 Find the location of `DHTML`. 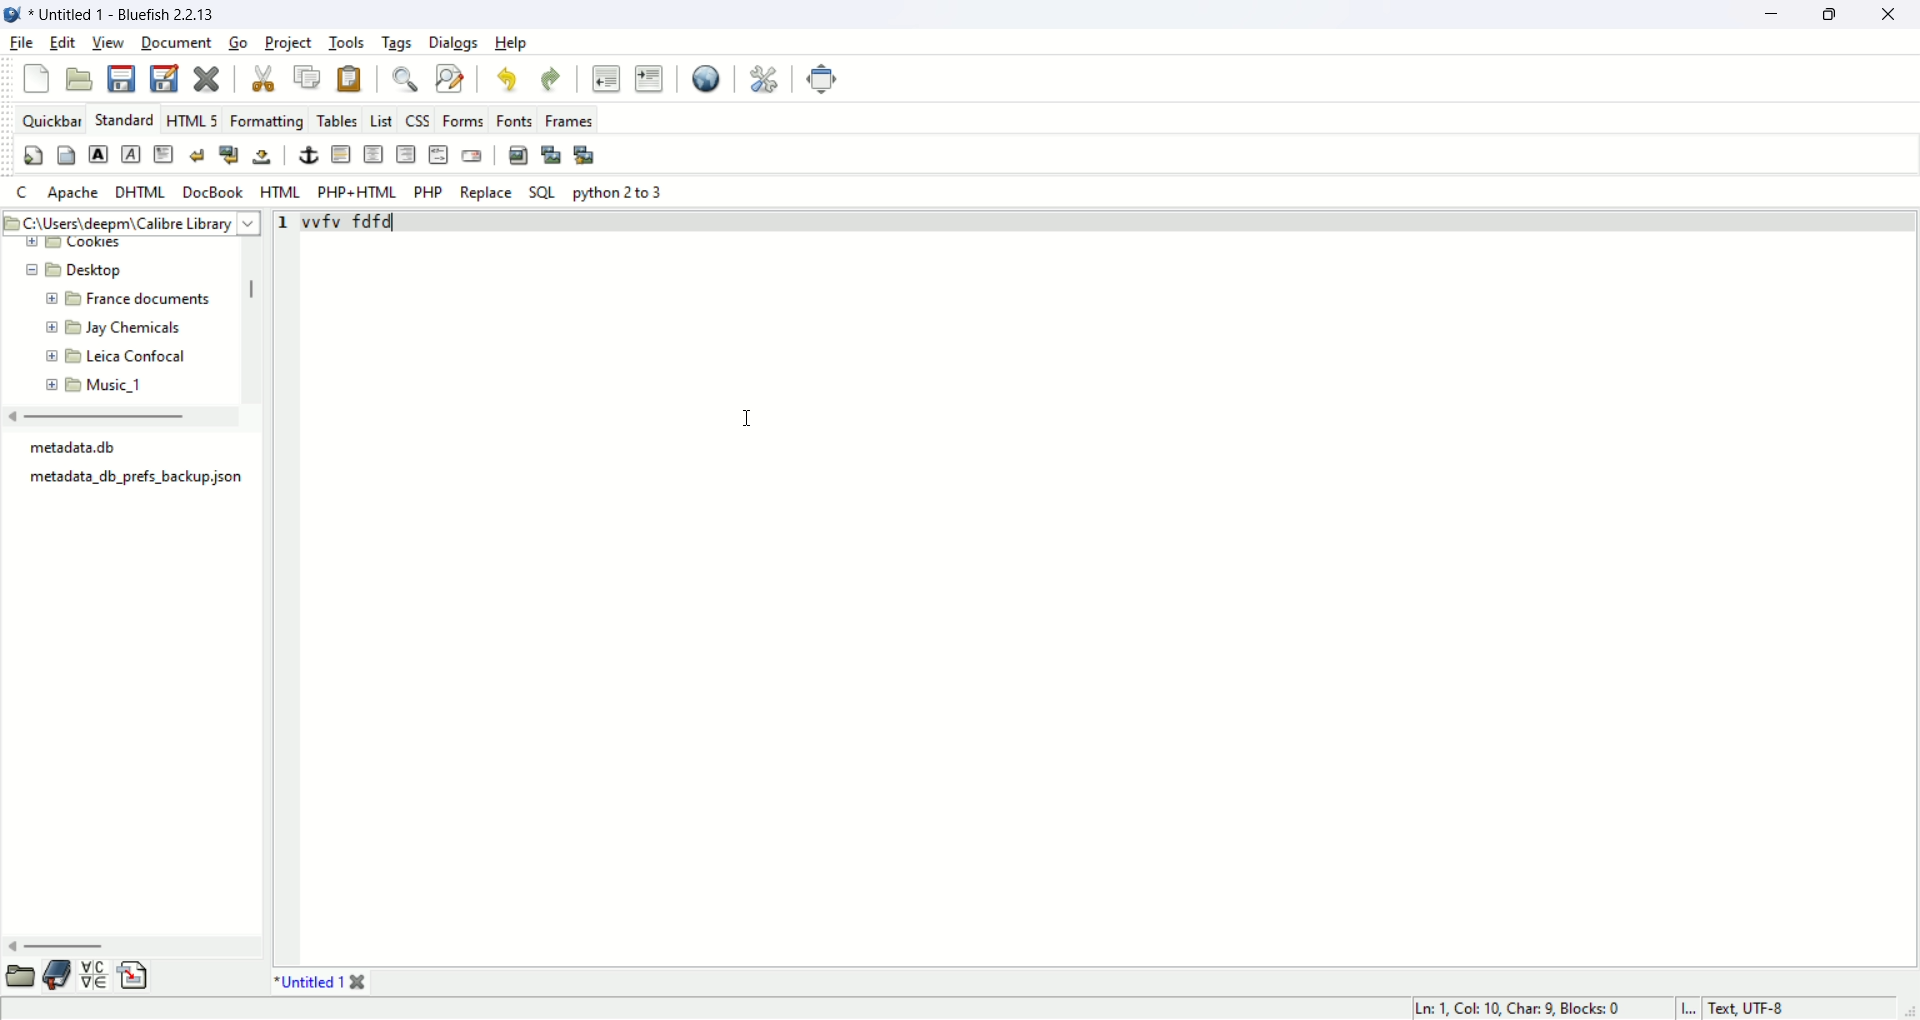

DHTML is located at coordinates (138, 191).